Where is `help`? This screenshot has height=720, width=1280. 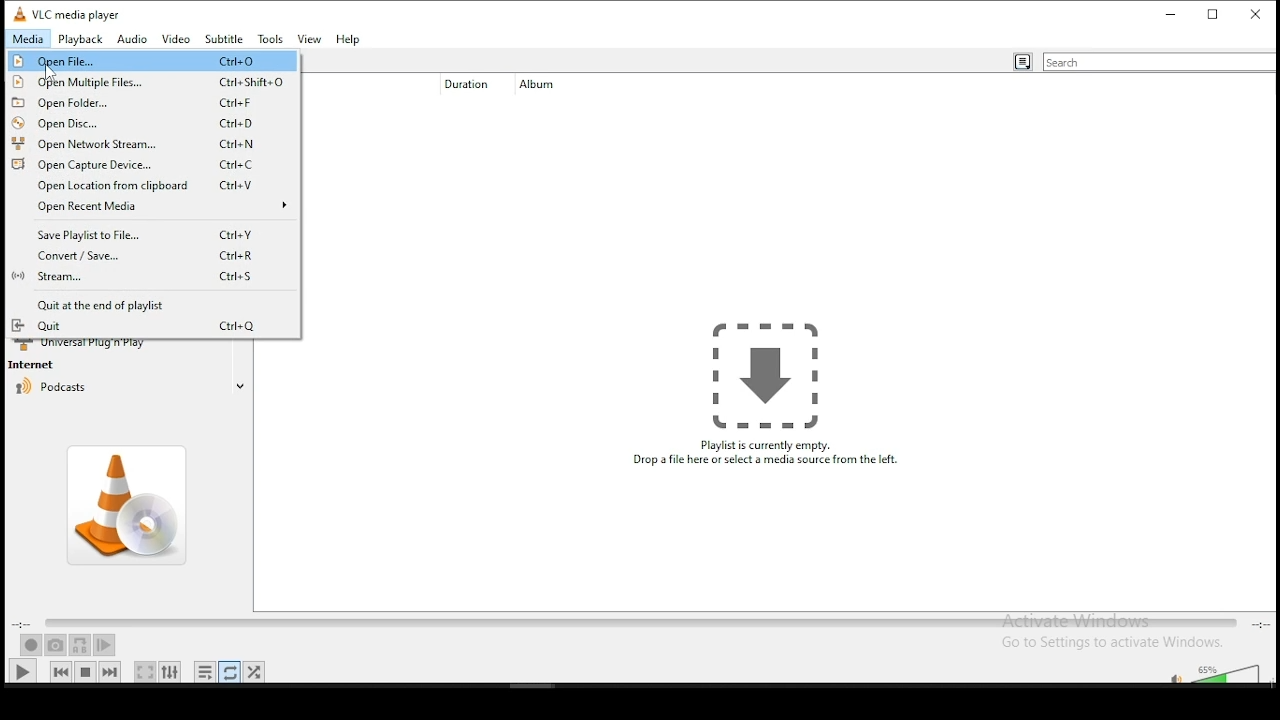 help is located at coordinates (347, 40).